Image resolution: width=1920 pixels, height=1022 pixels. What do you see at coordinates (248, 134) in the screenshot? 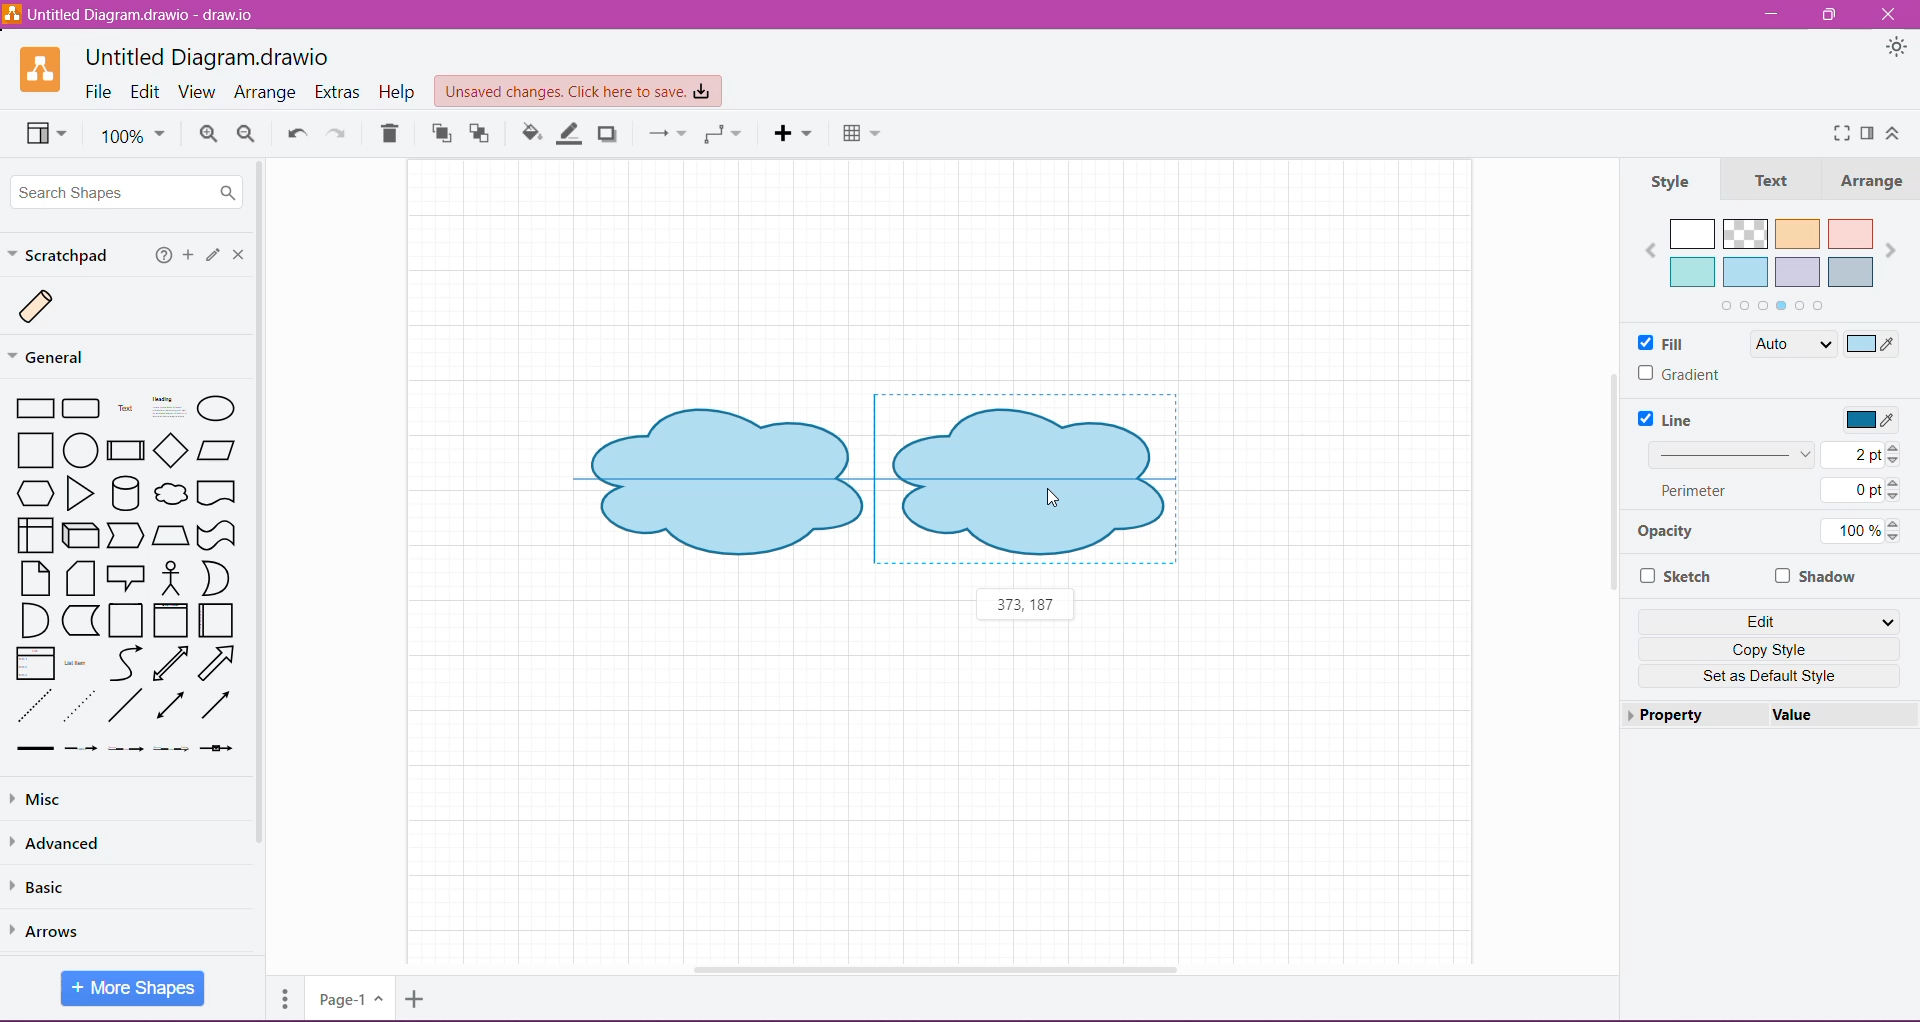
I see `Zoom Out` at bounding box center [248, 134].